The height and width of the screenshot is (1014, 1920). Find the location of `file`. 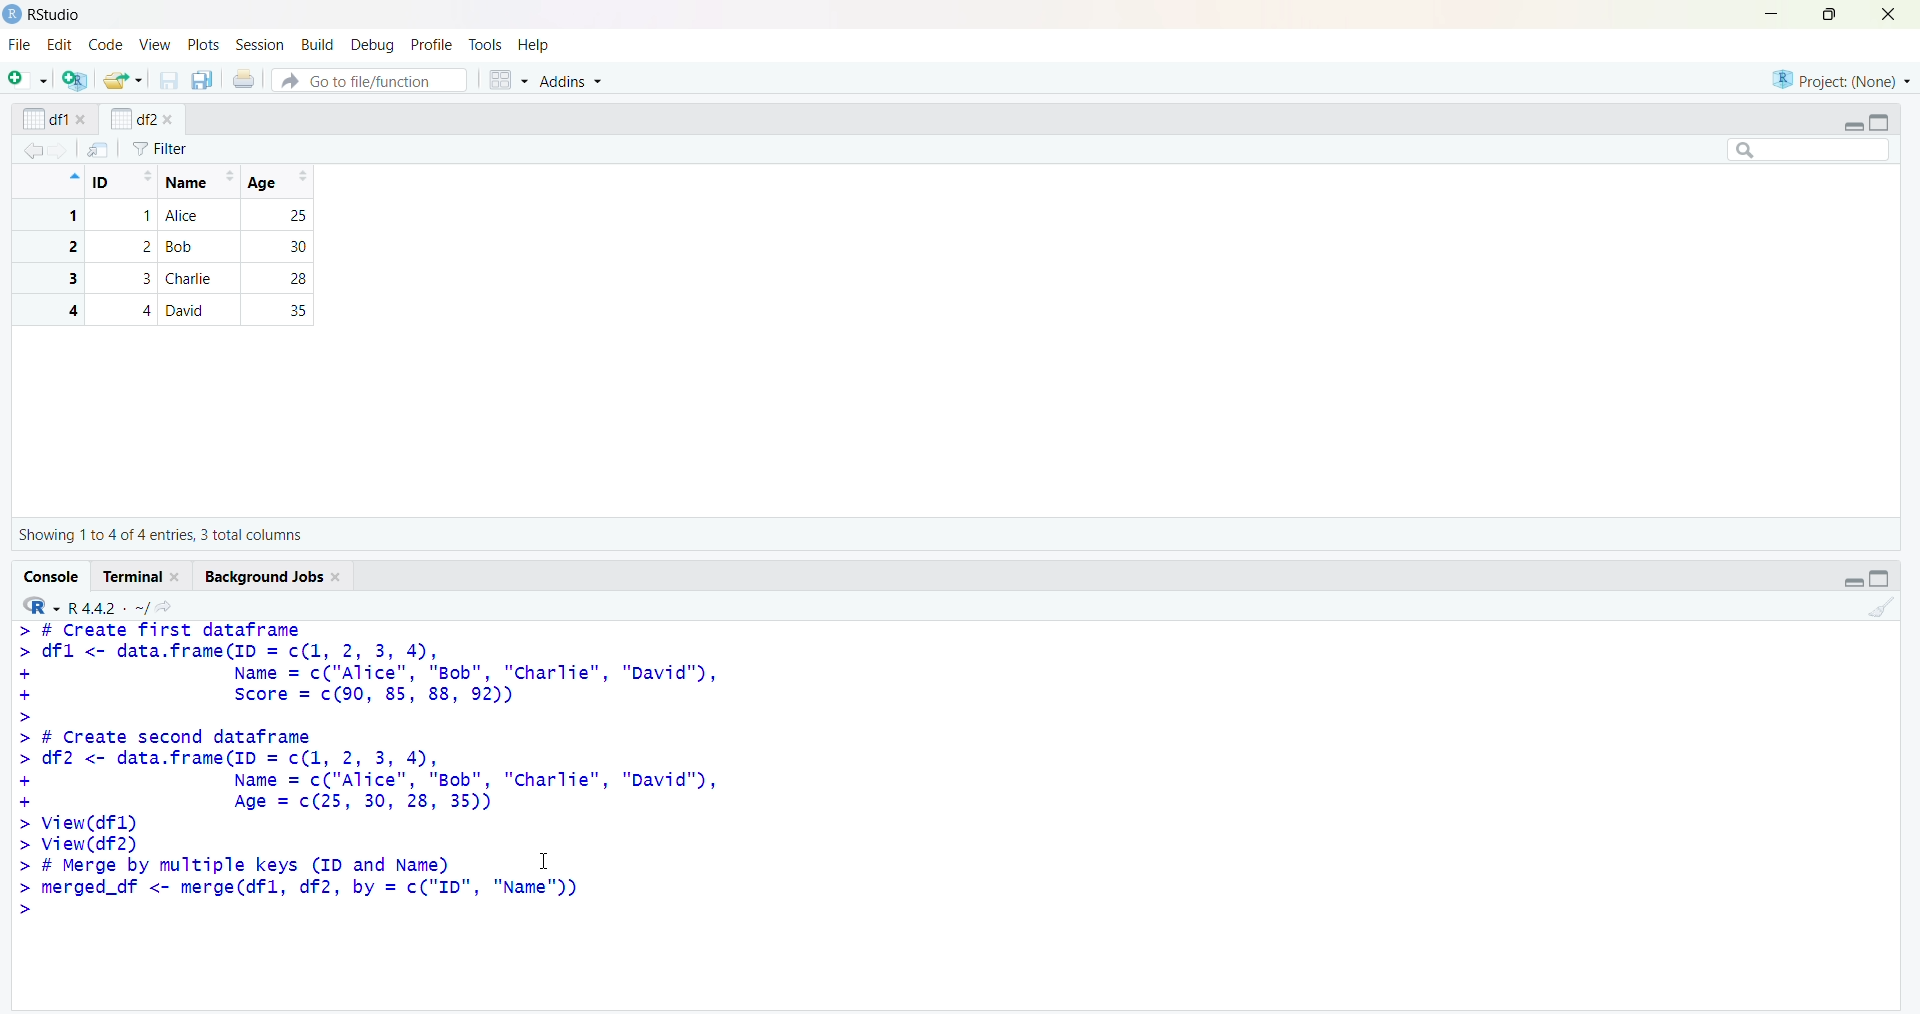

file is located at coordinates (22, 44).